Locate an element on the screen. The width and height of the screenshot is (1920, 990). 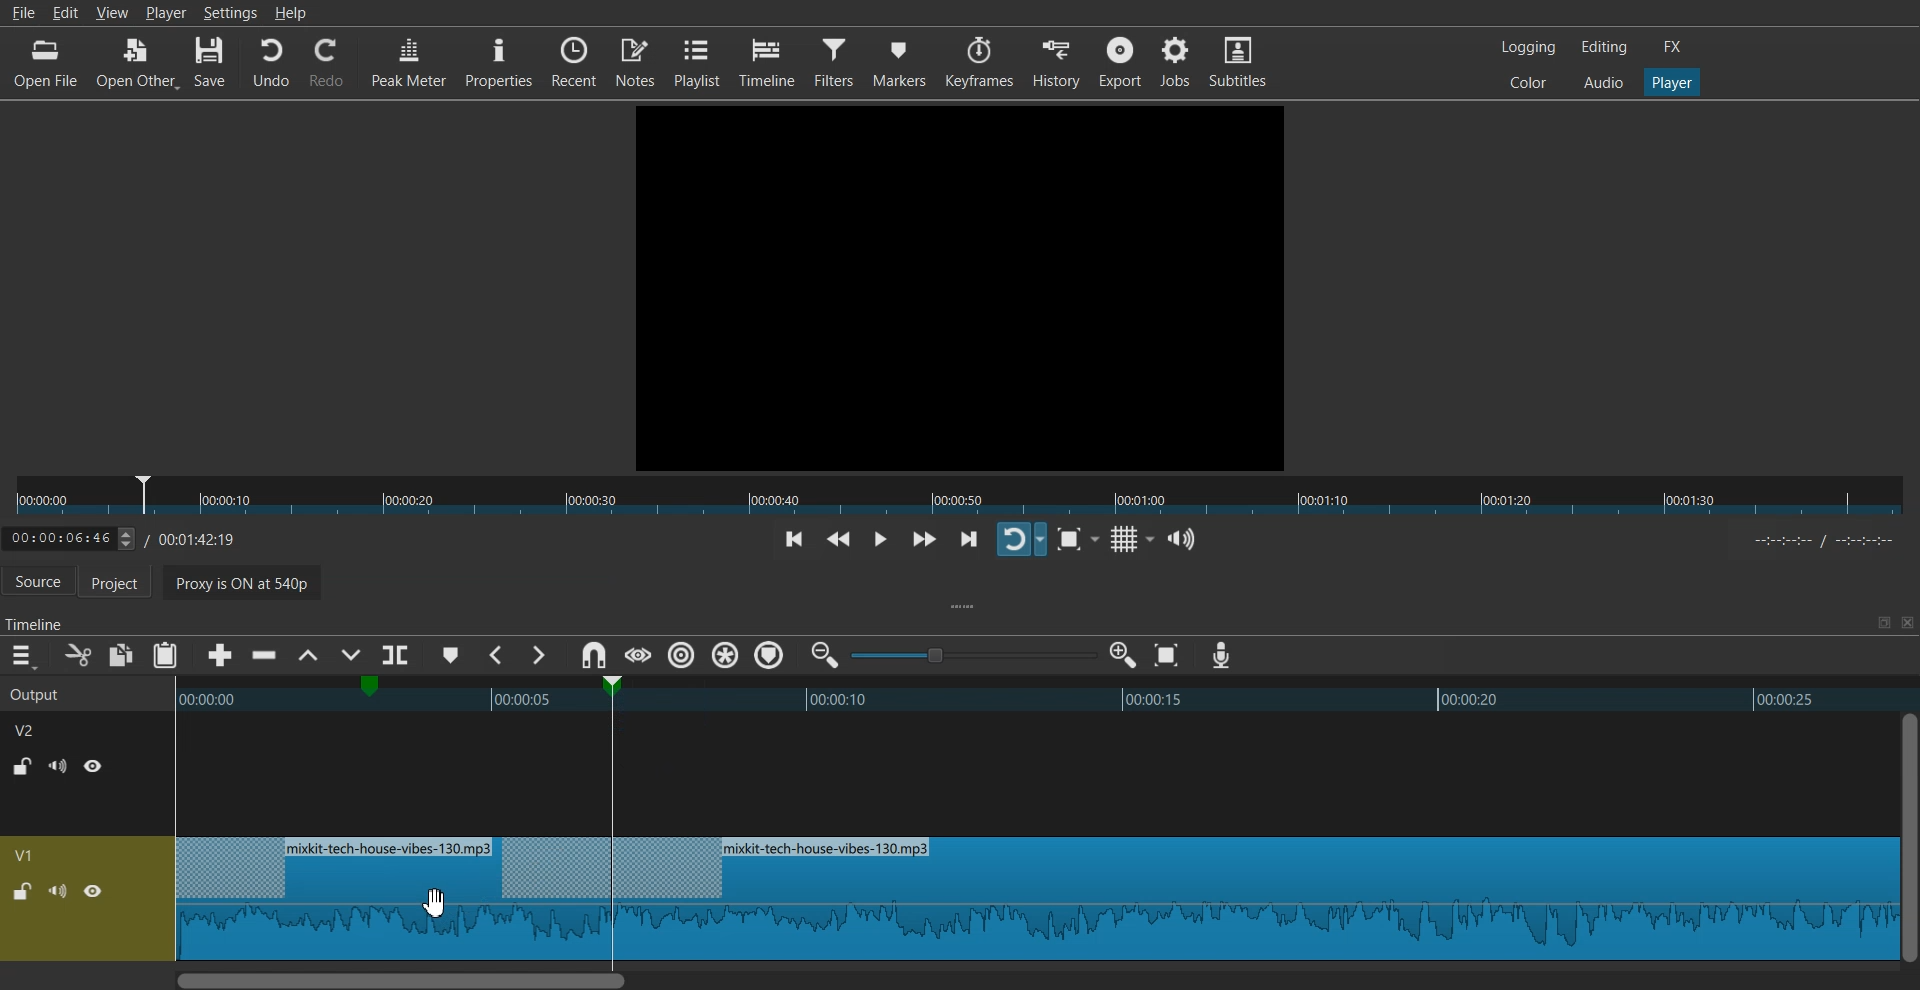
Toggle play or pause is located at coordinates (879, 540).